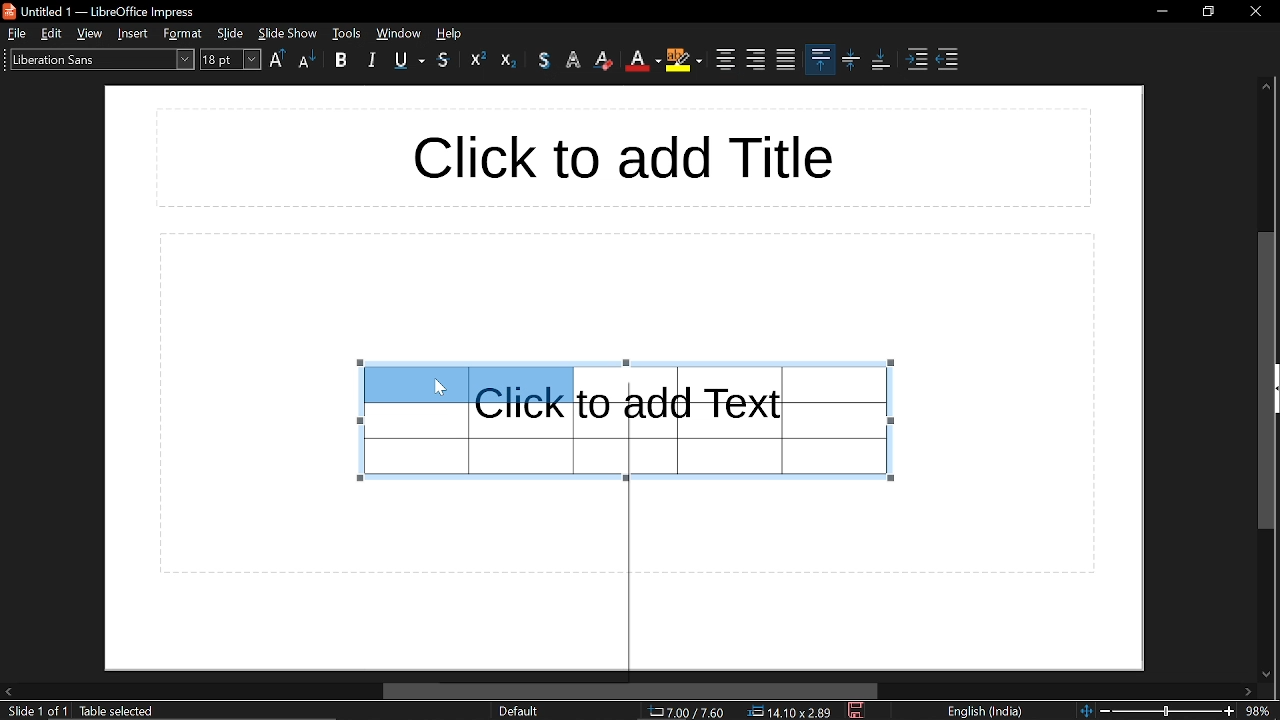  What do you see at coordinates (183, 34) in the screenshot?
I see `format` at bounding box center [183, 34].